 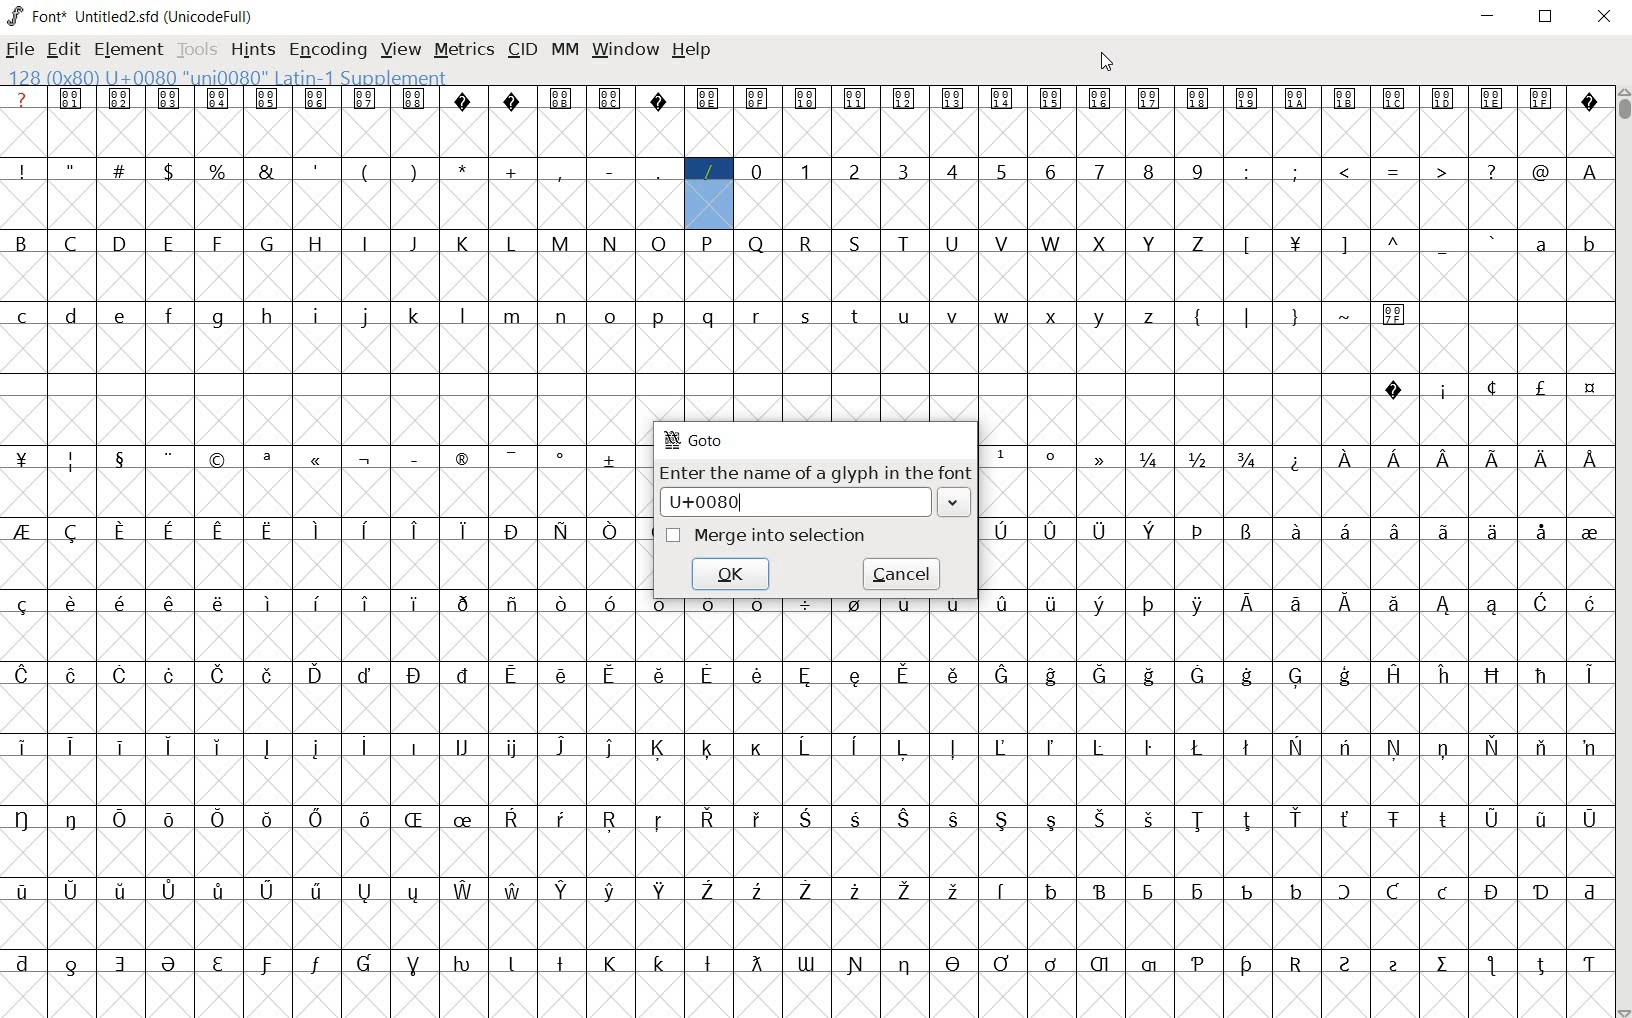 I want to click on glyph, so click(x=1445, y=606).